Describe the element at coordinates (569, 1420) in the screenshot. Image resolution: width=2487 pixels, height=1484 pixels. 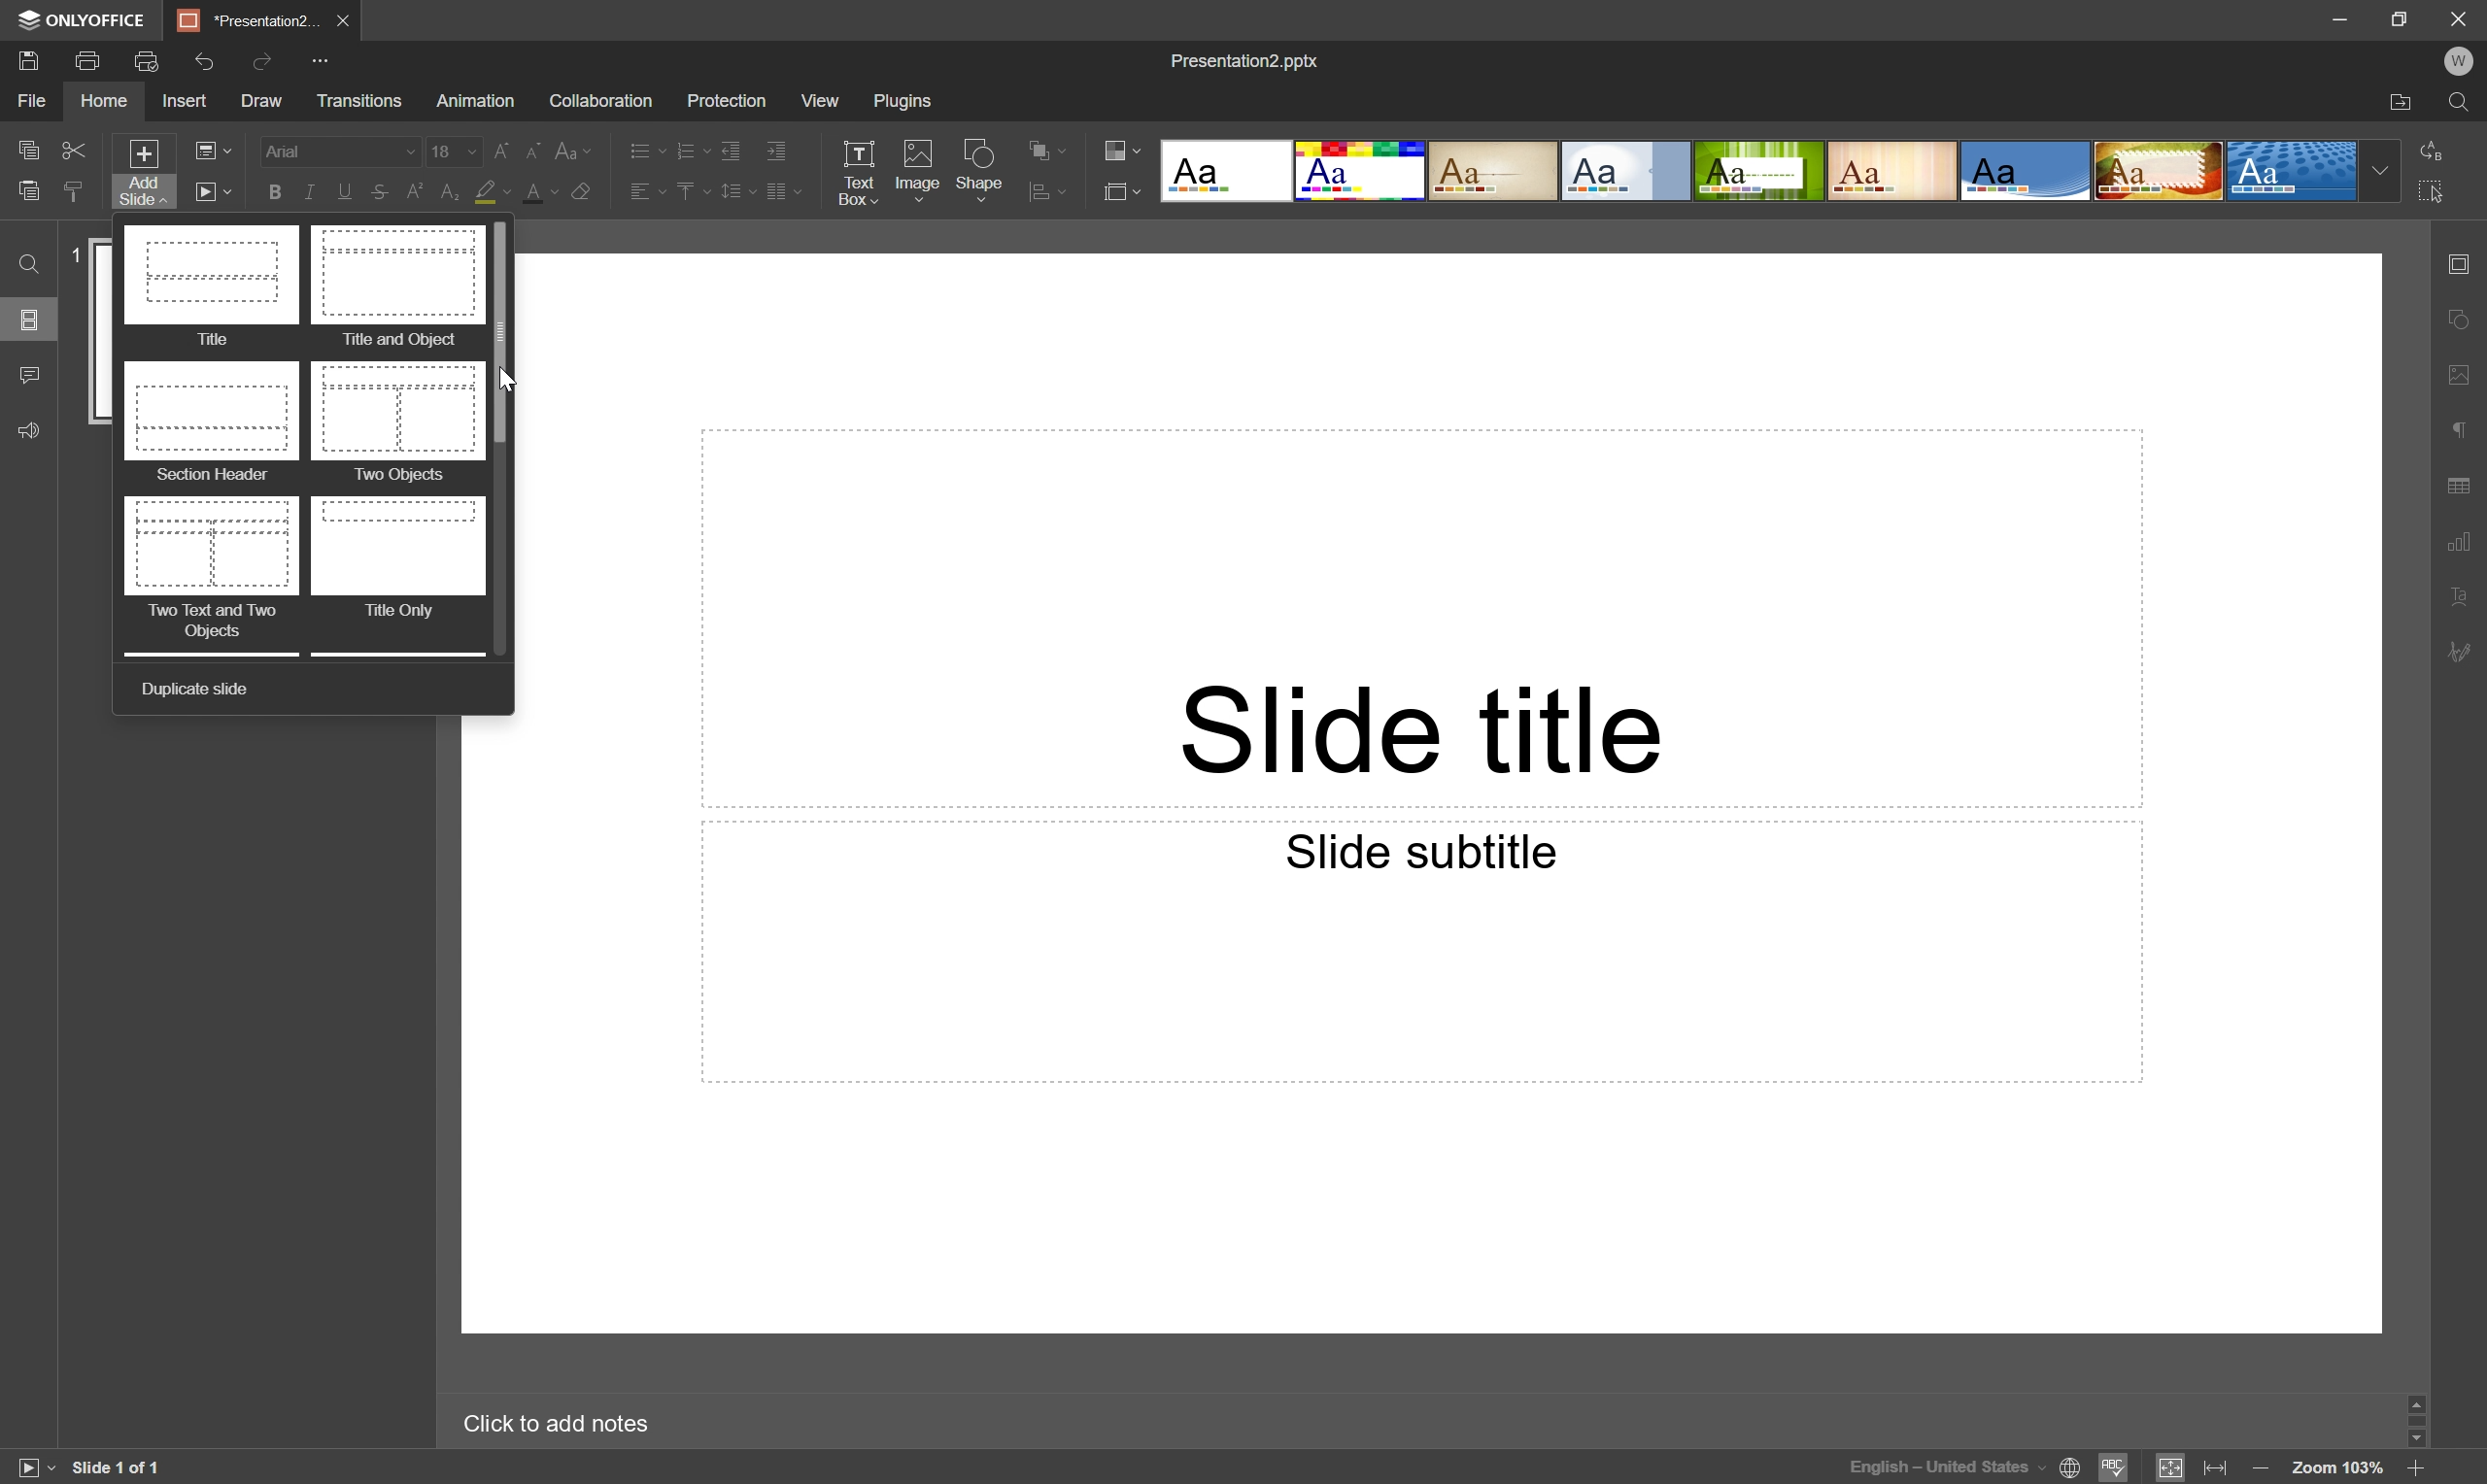
I see `Click to add notes` at that location.